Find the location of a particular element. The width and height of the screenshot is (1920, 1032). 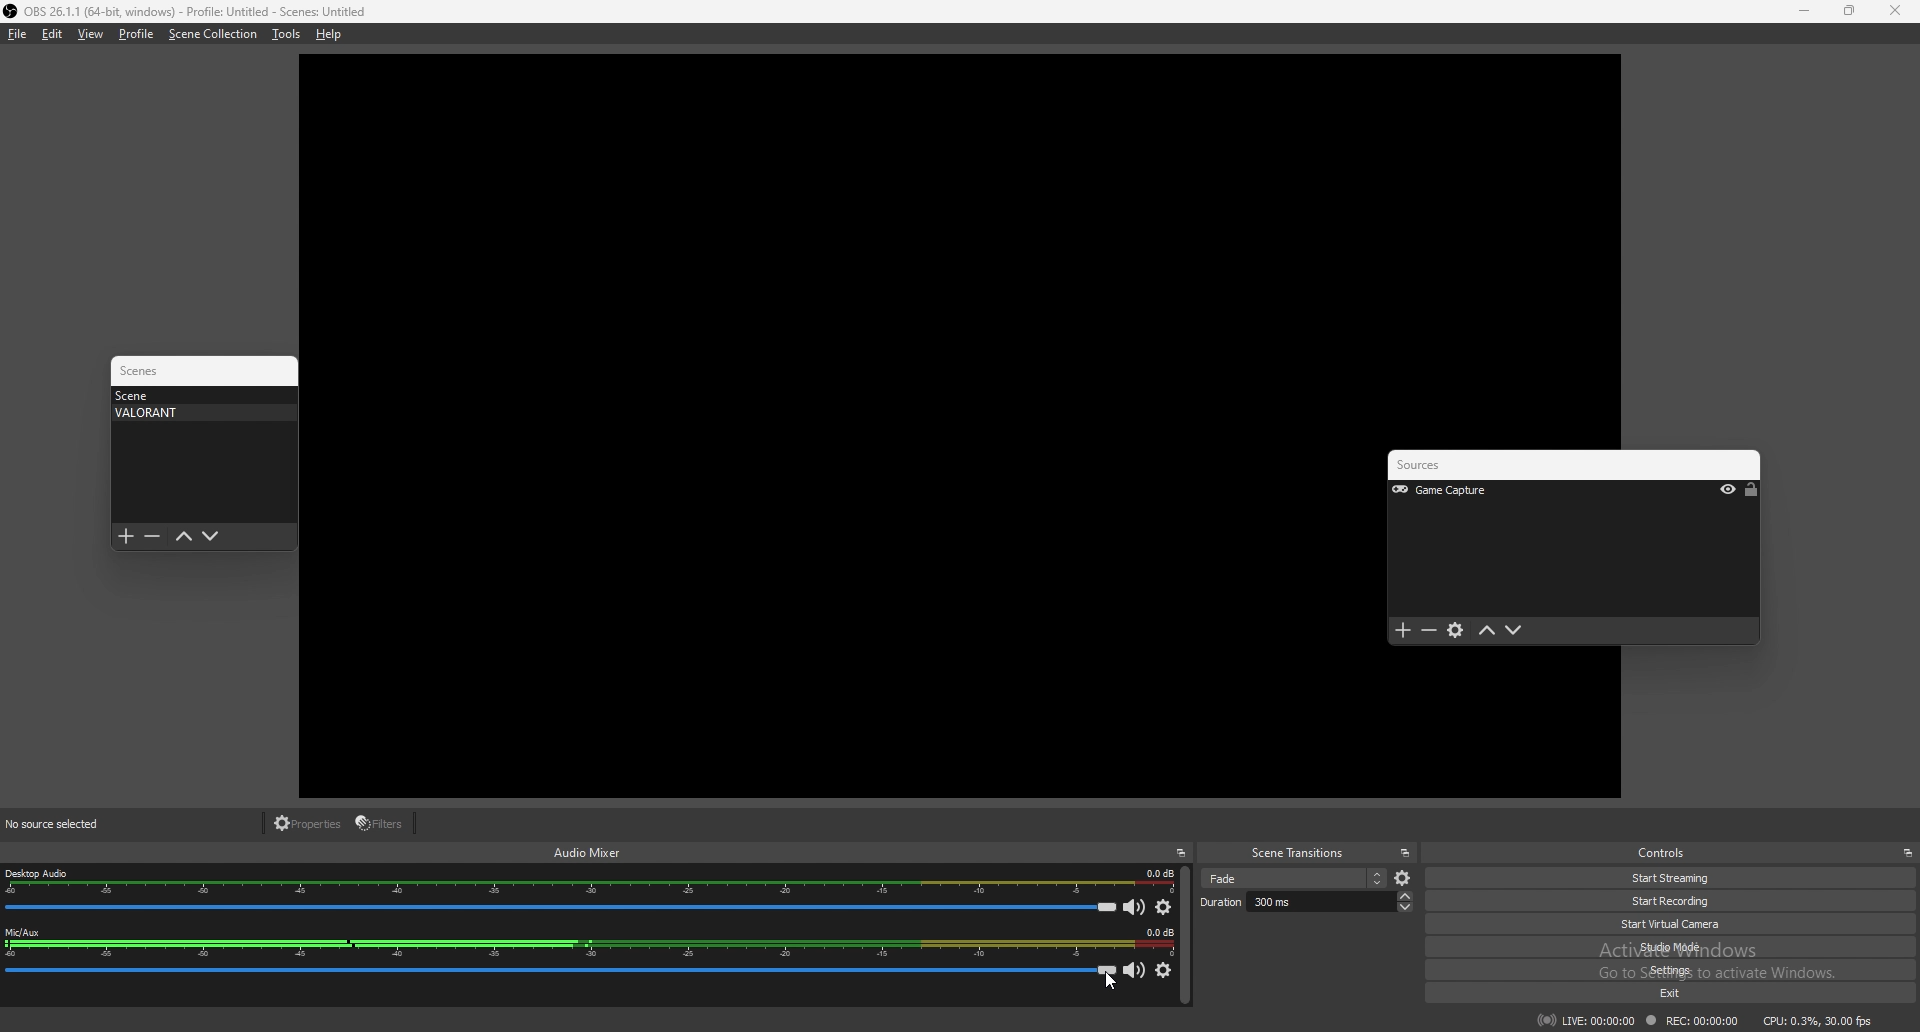

mic/aux is located at coordinates (588, 944).